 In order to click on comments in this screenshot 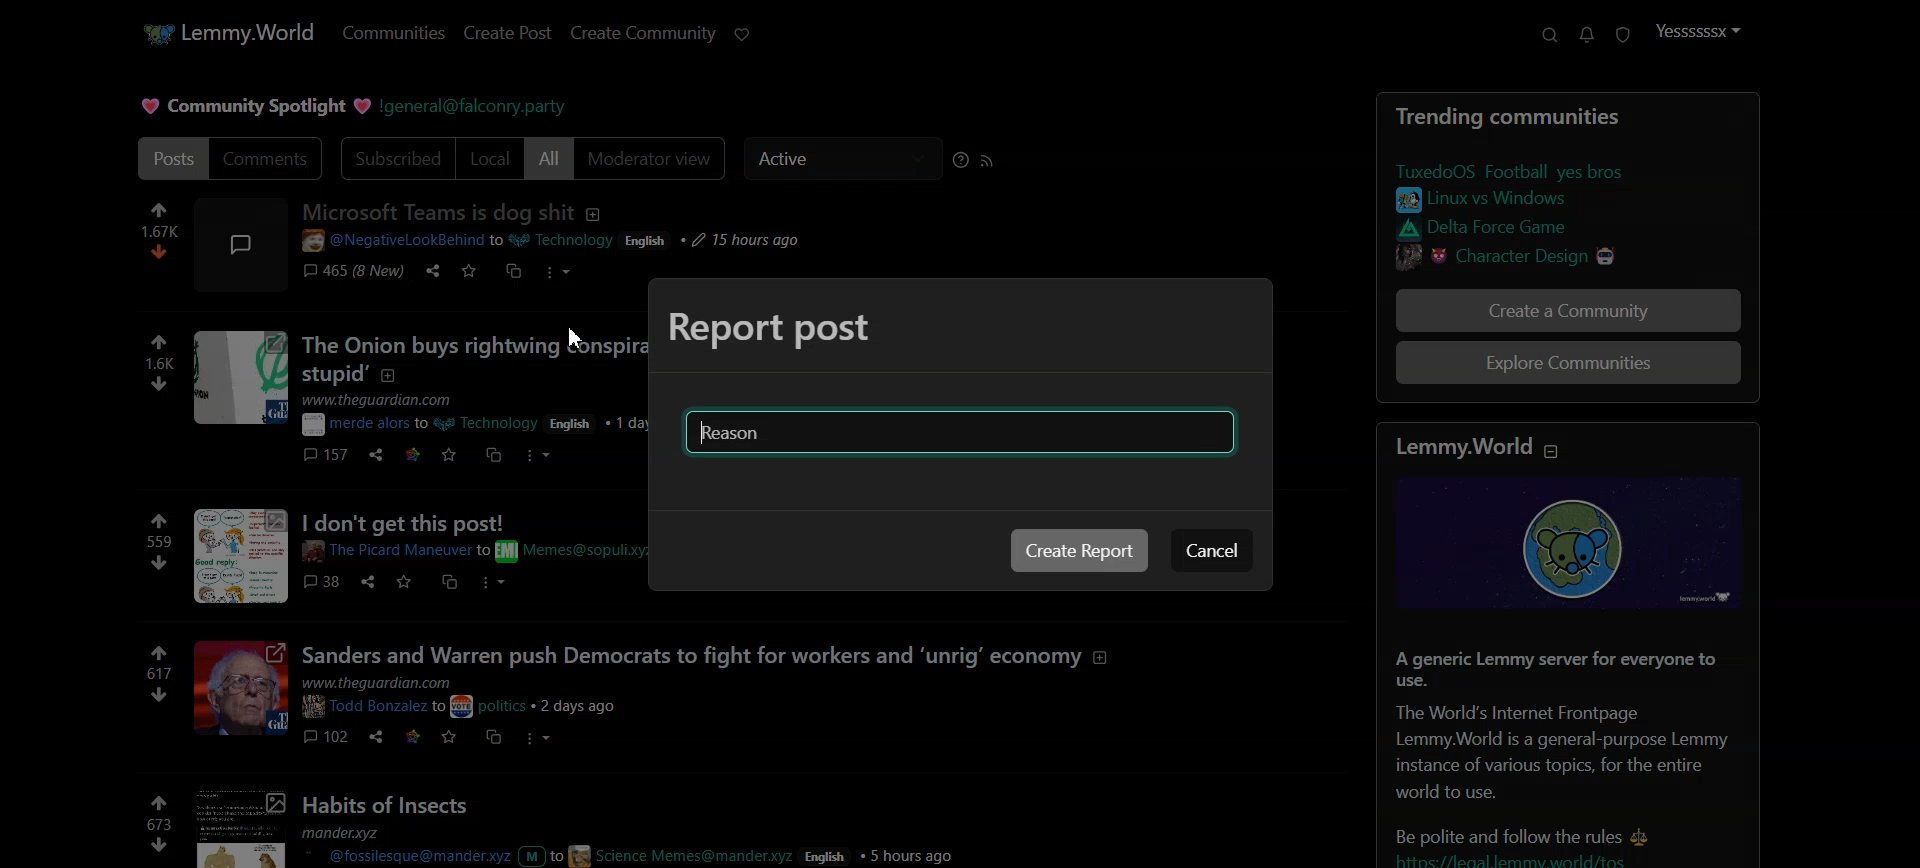, I will do `click(328, 455)`.